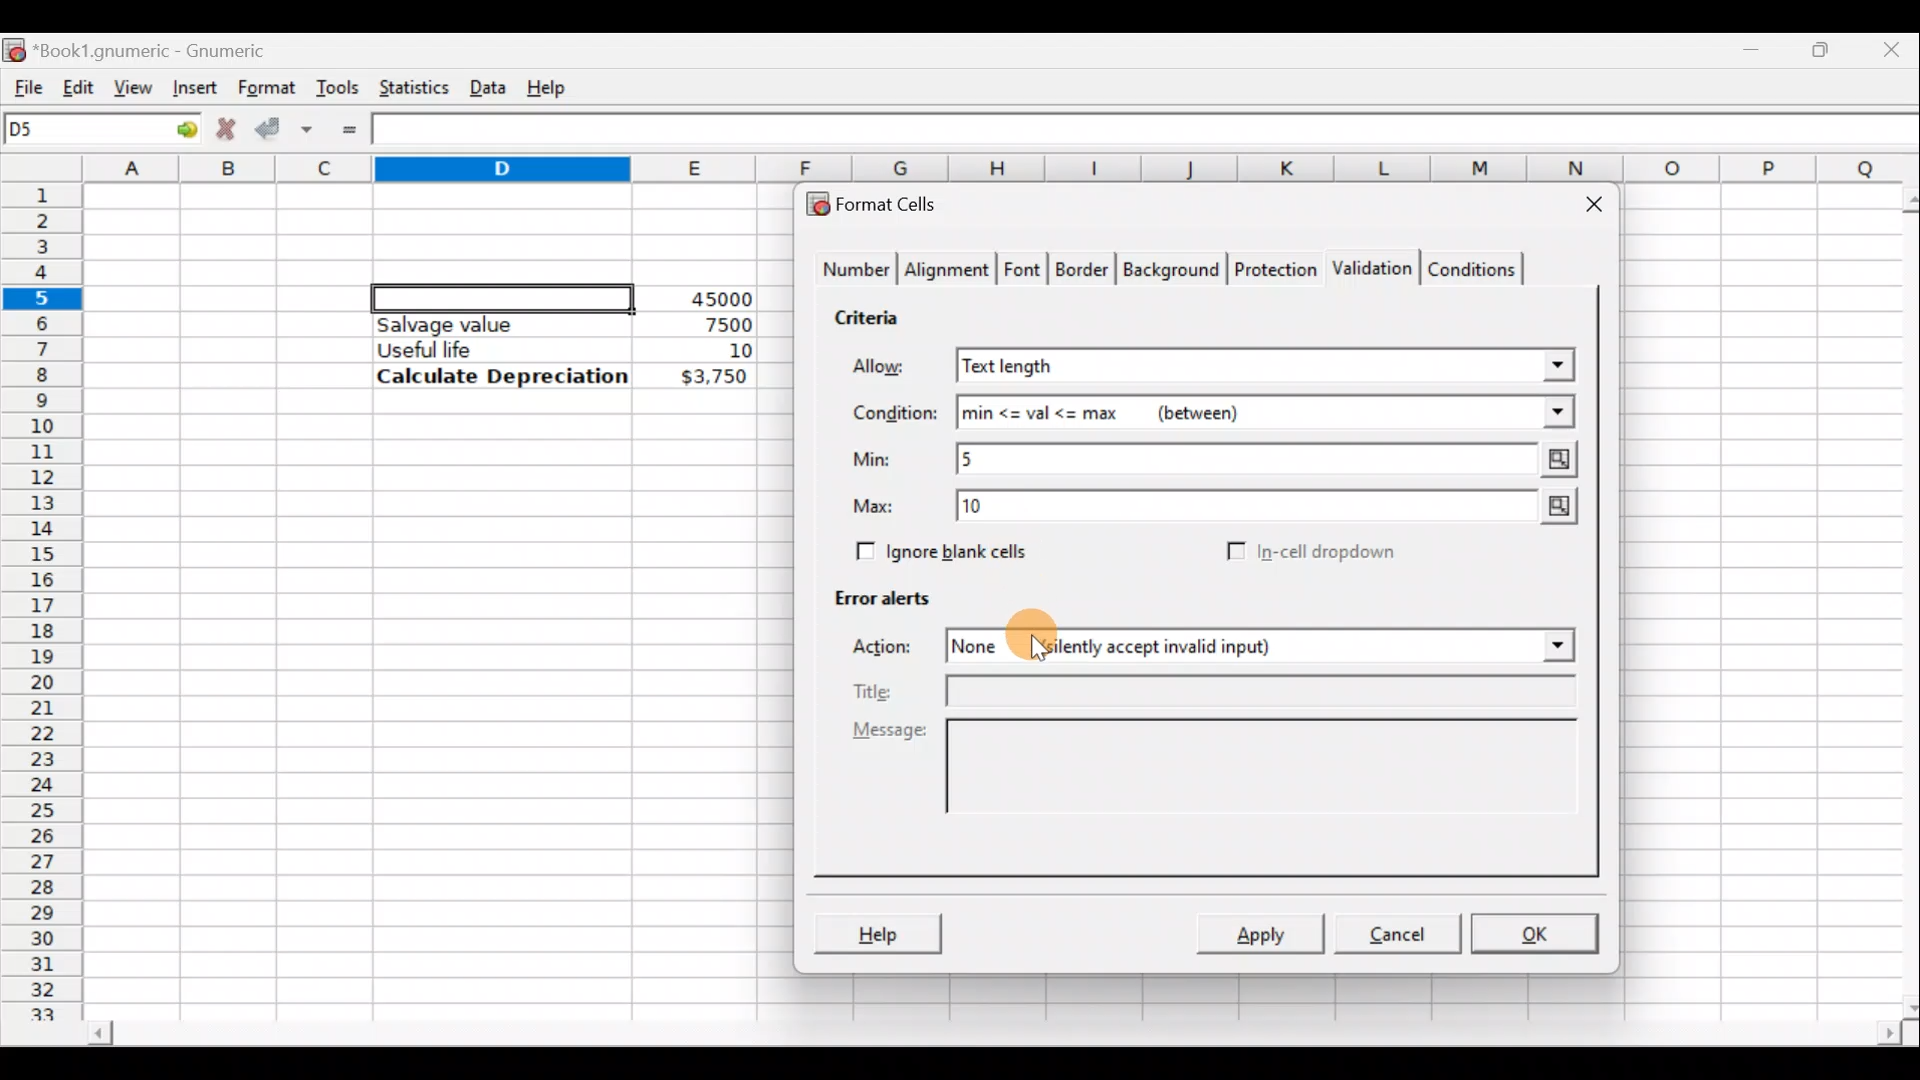 The height and width of the screenshot is (1080, 1920). Describe the element at coordinates (894, 650) in the screenshot. I see `Action` at that location.